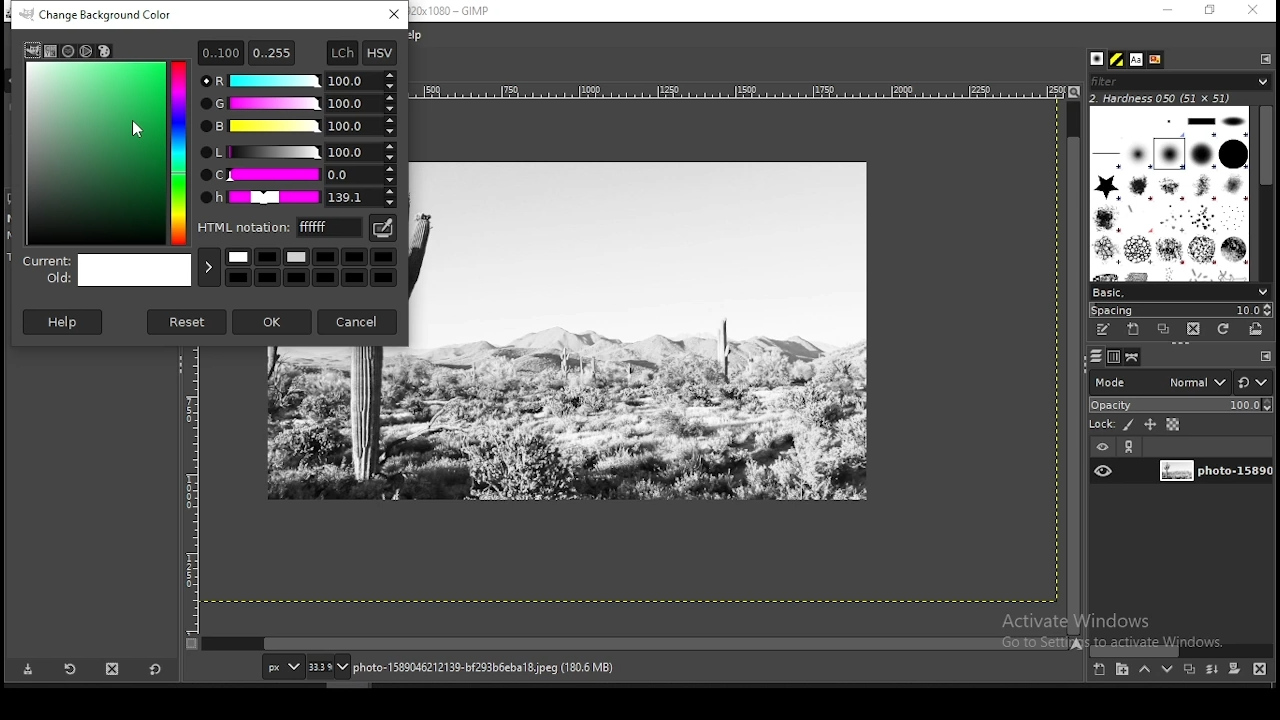 The width and height of the screenshot is (1280, 720). What do you see at coordinates (1150, 424) in the screenshot?
I see `lock size and position` at bounding box center [1150, 424].